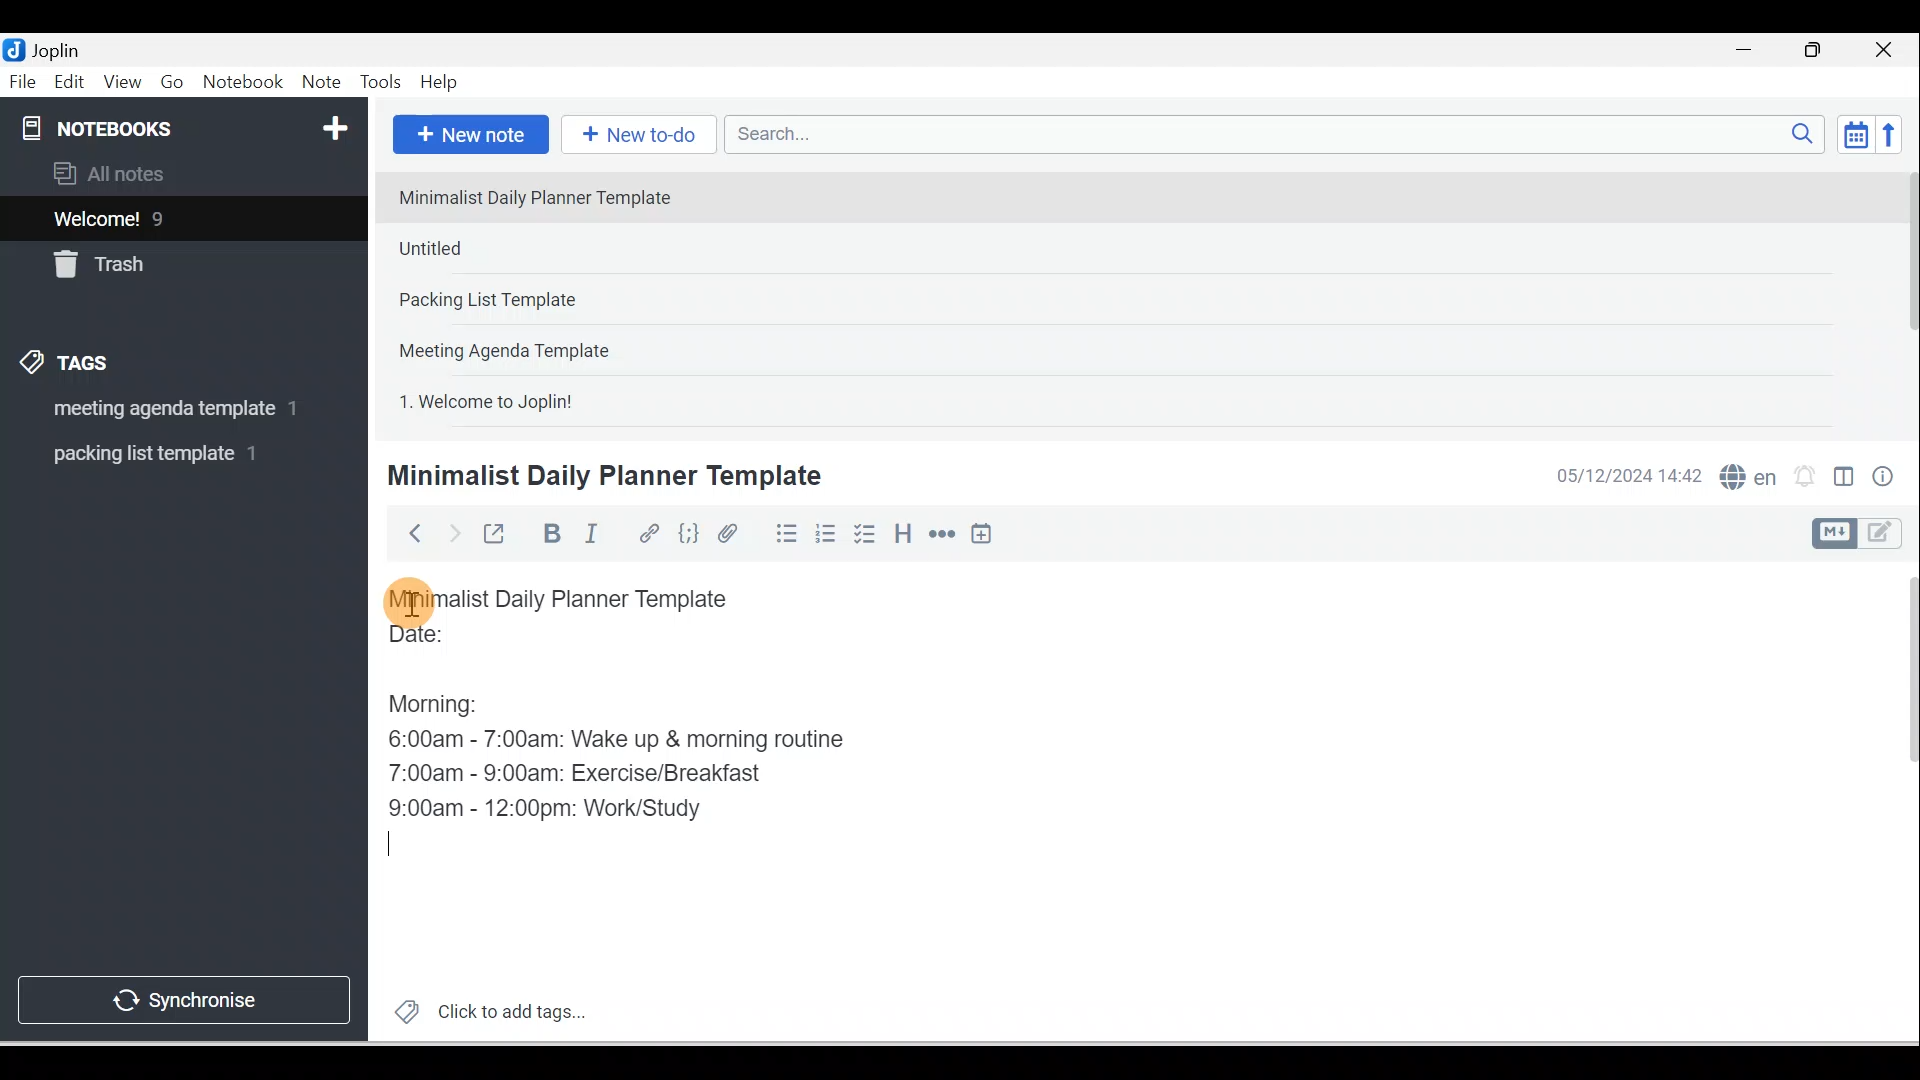 Image resolution: width=1920 pixels, height=1080 pixels. Describe the element at coordinates (440, 83) in the screenshot. I see `Help` at that location.